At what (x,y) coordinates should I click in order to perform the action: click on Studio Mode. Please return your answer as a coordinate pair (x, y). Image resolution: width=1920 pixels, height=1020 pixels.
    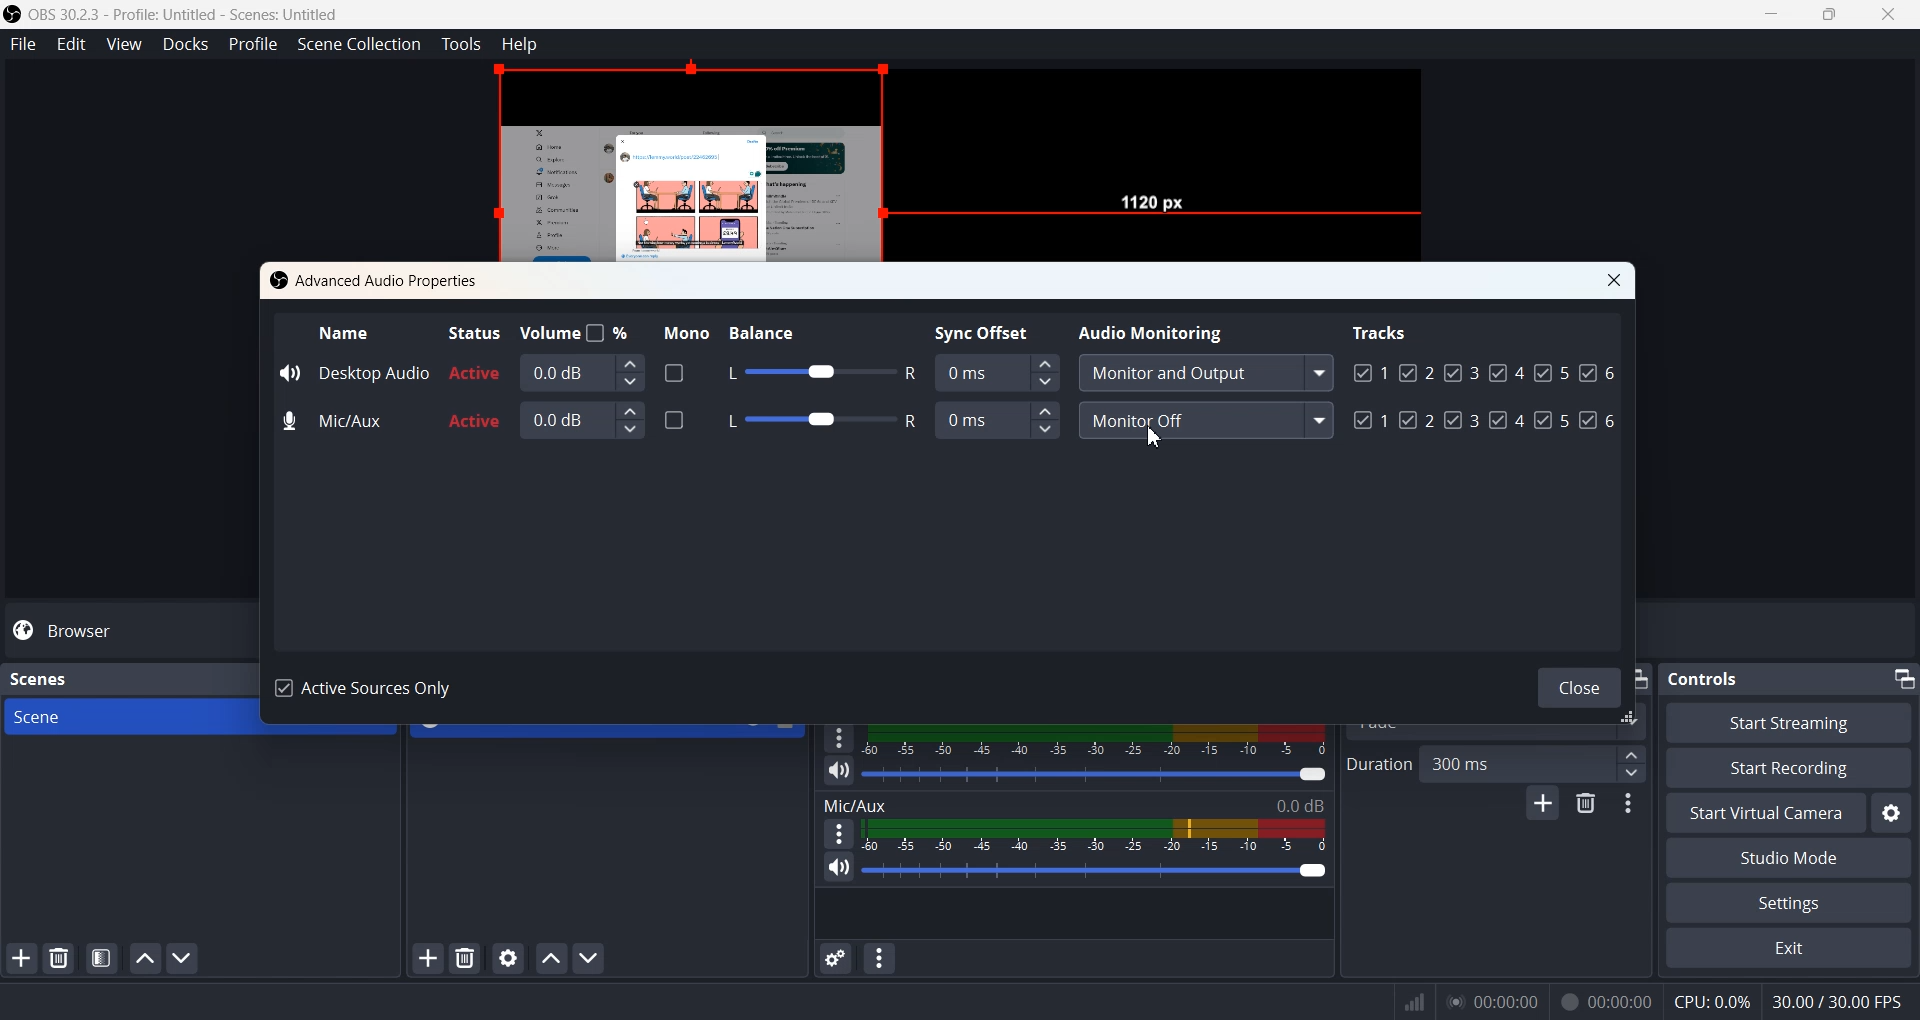
    Looking at the image, I should click on (1788, 859).